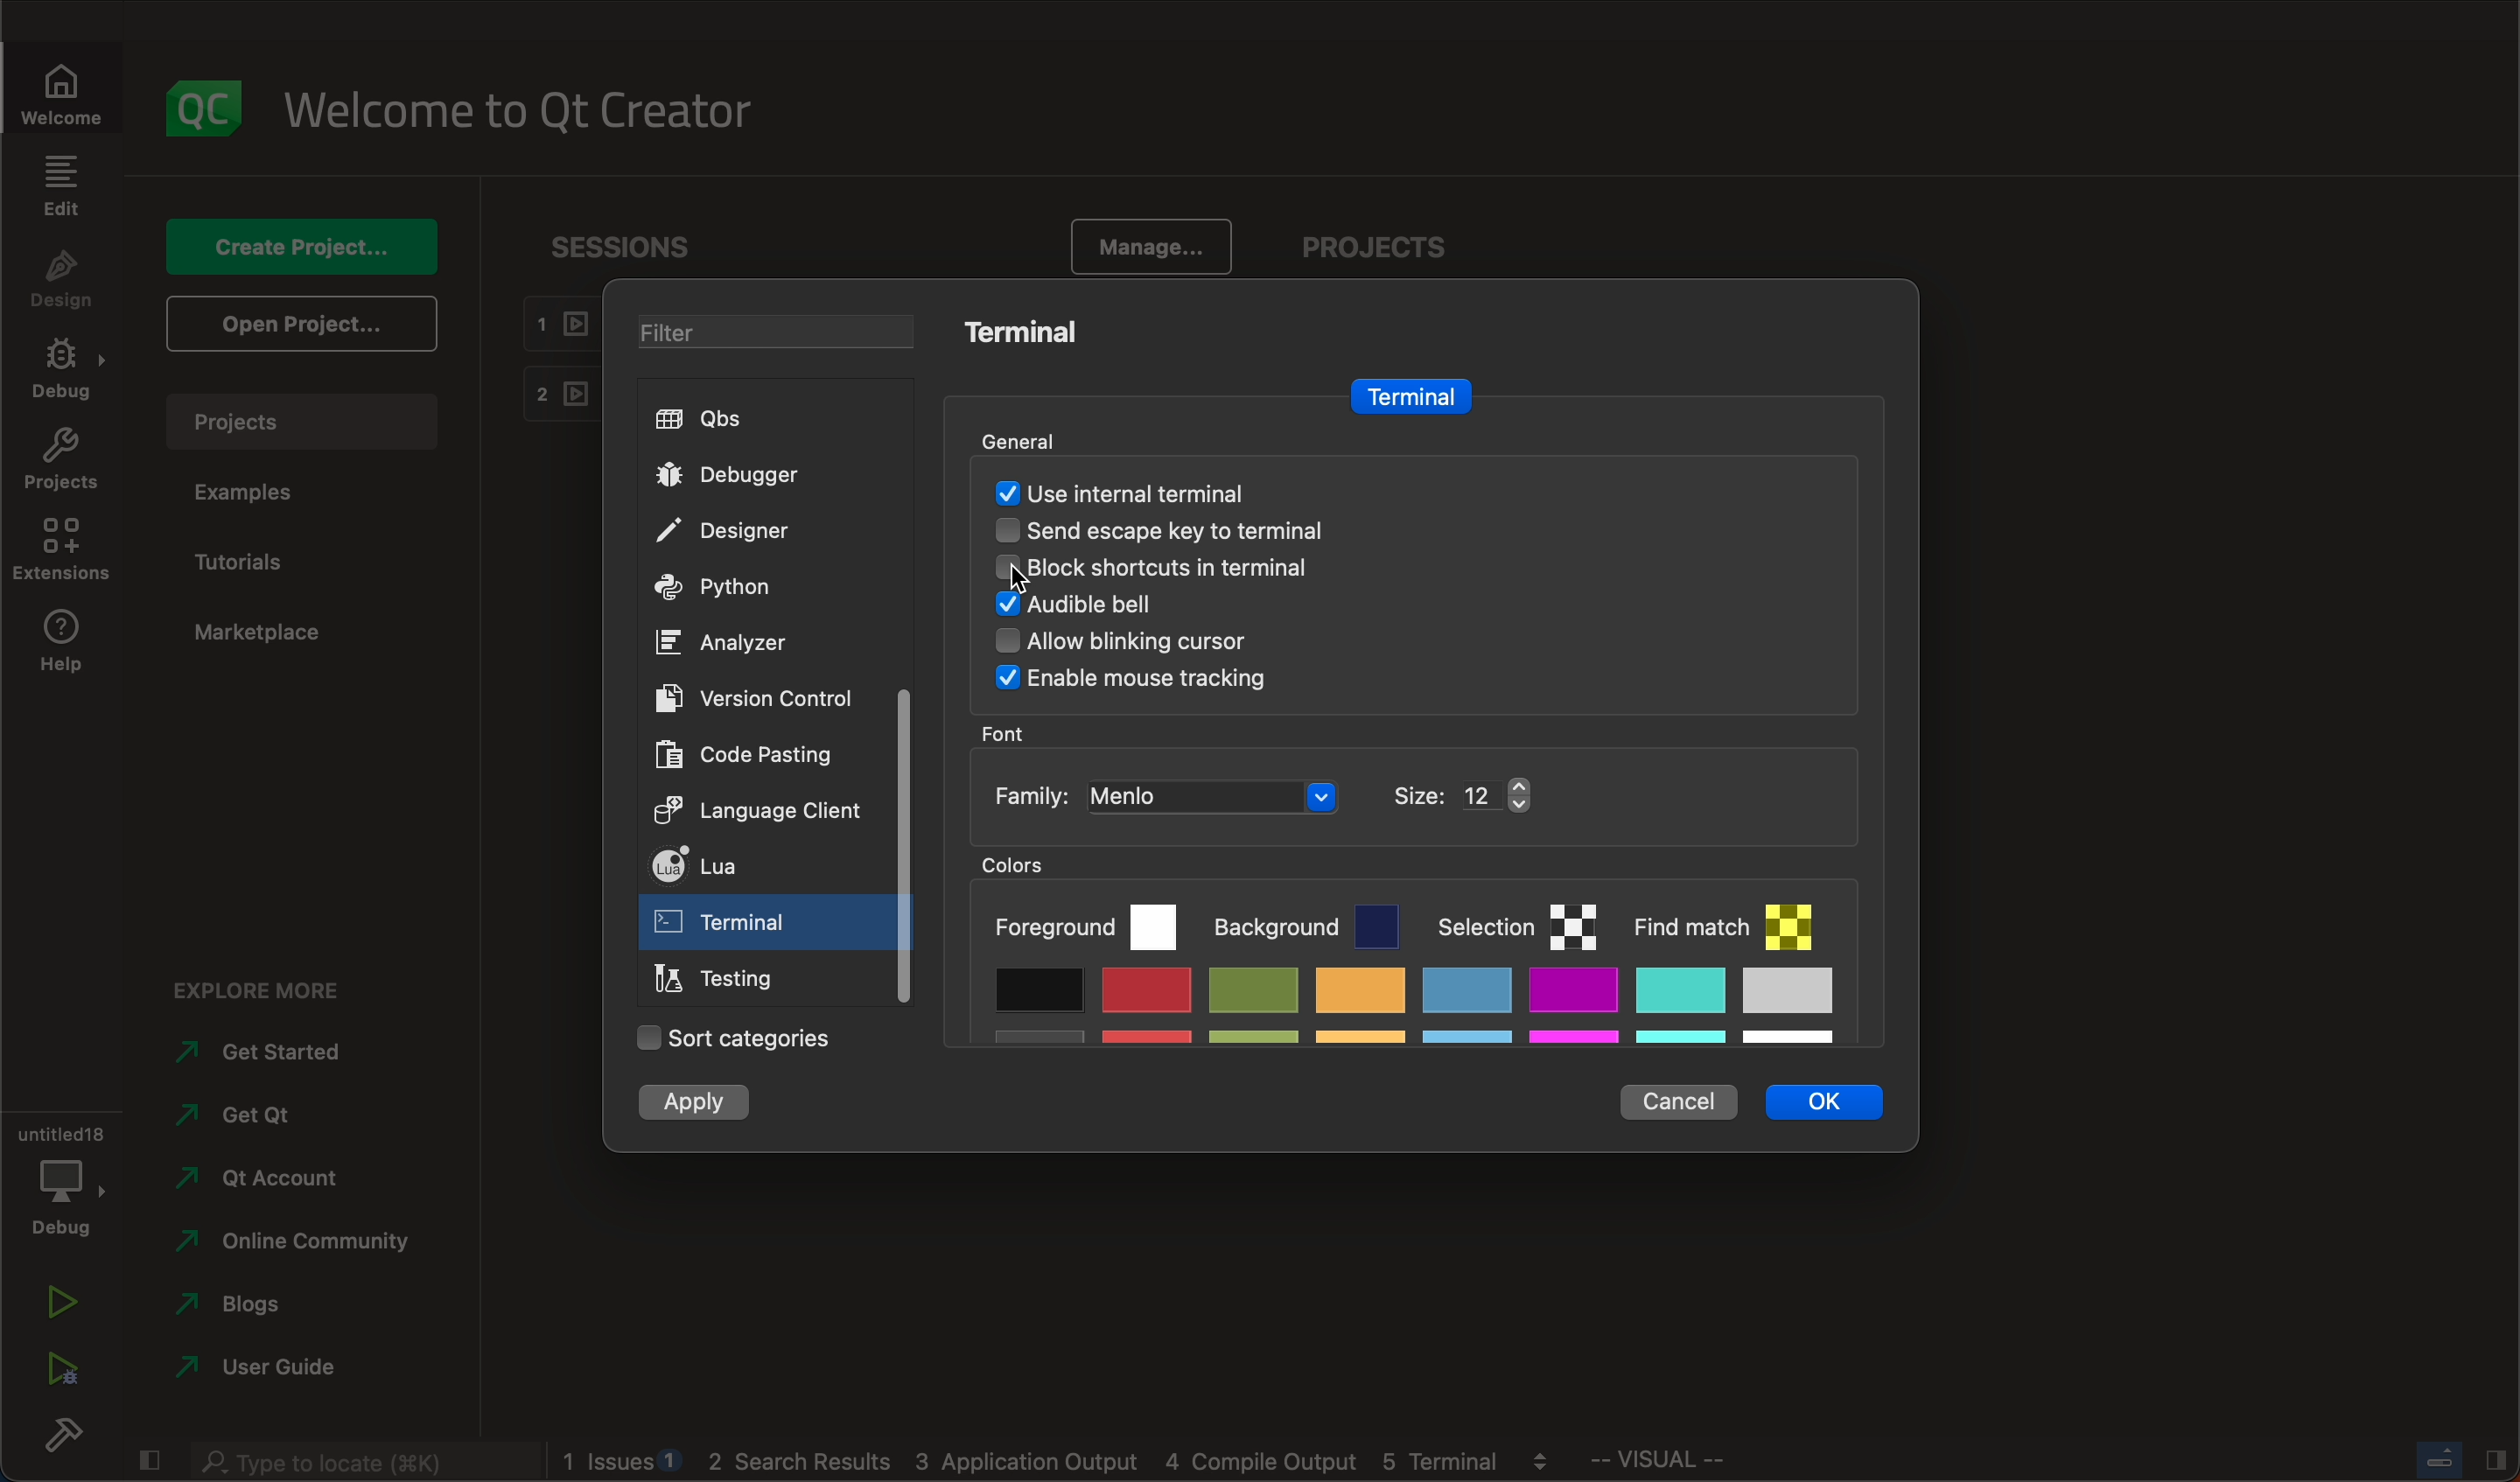  I want to click on qbs, so click(714, 418).